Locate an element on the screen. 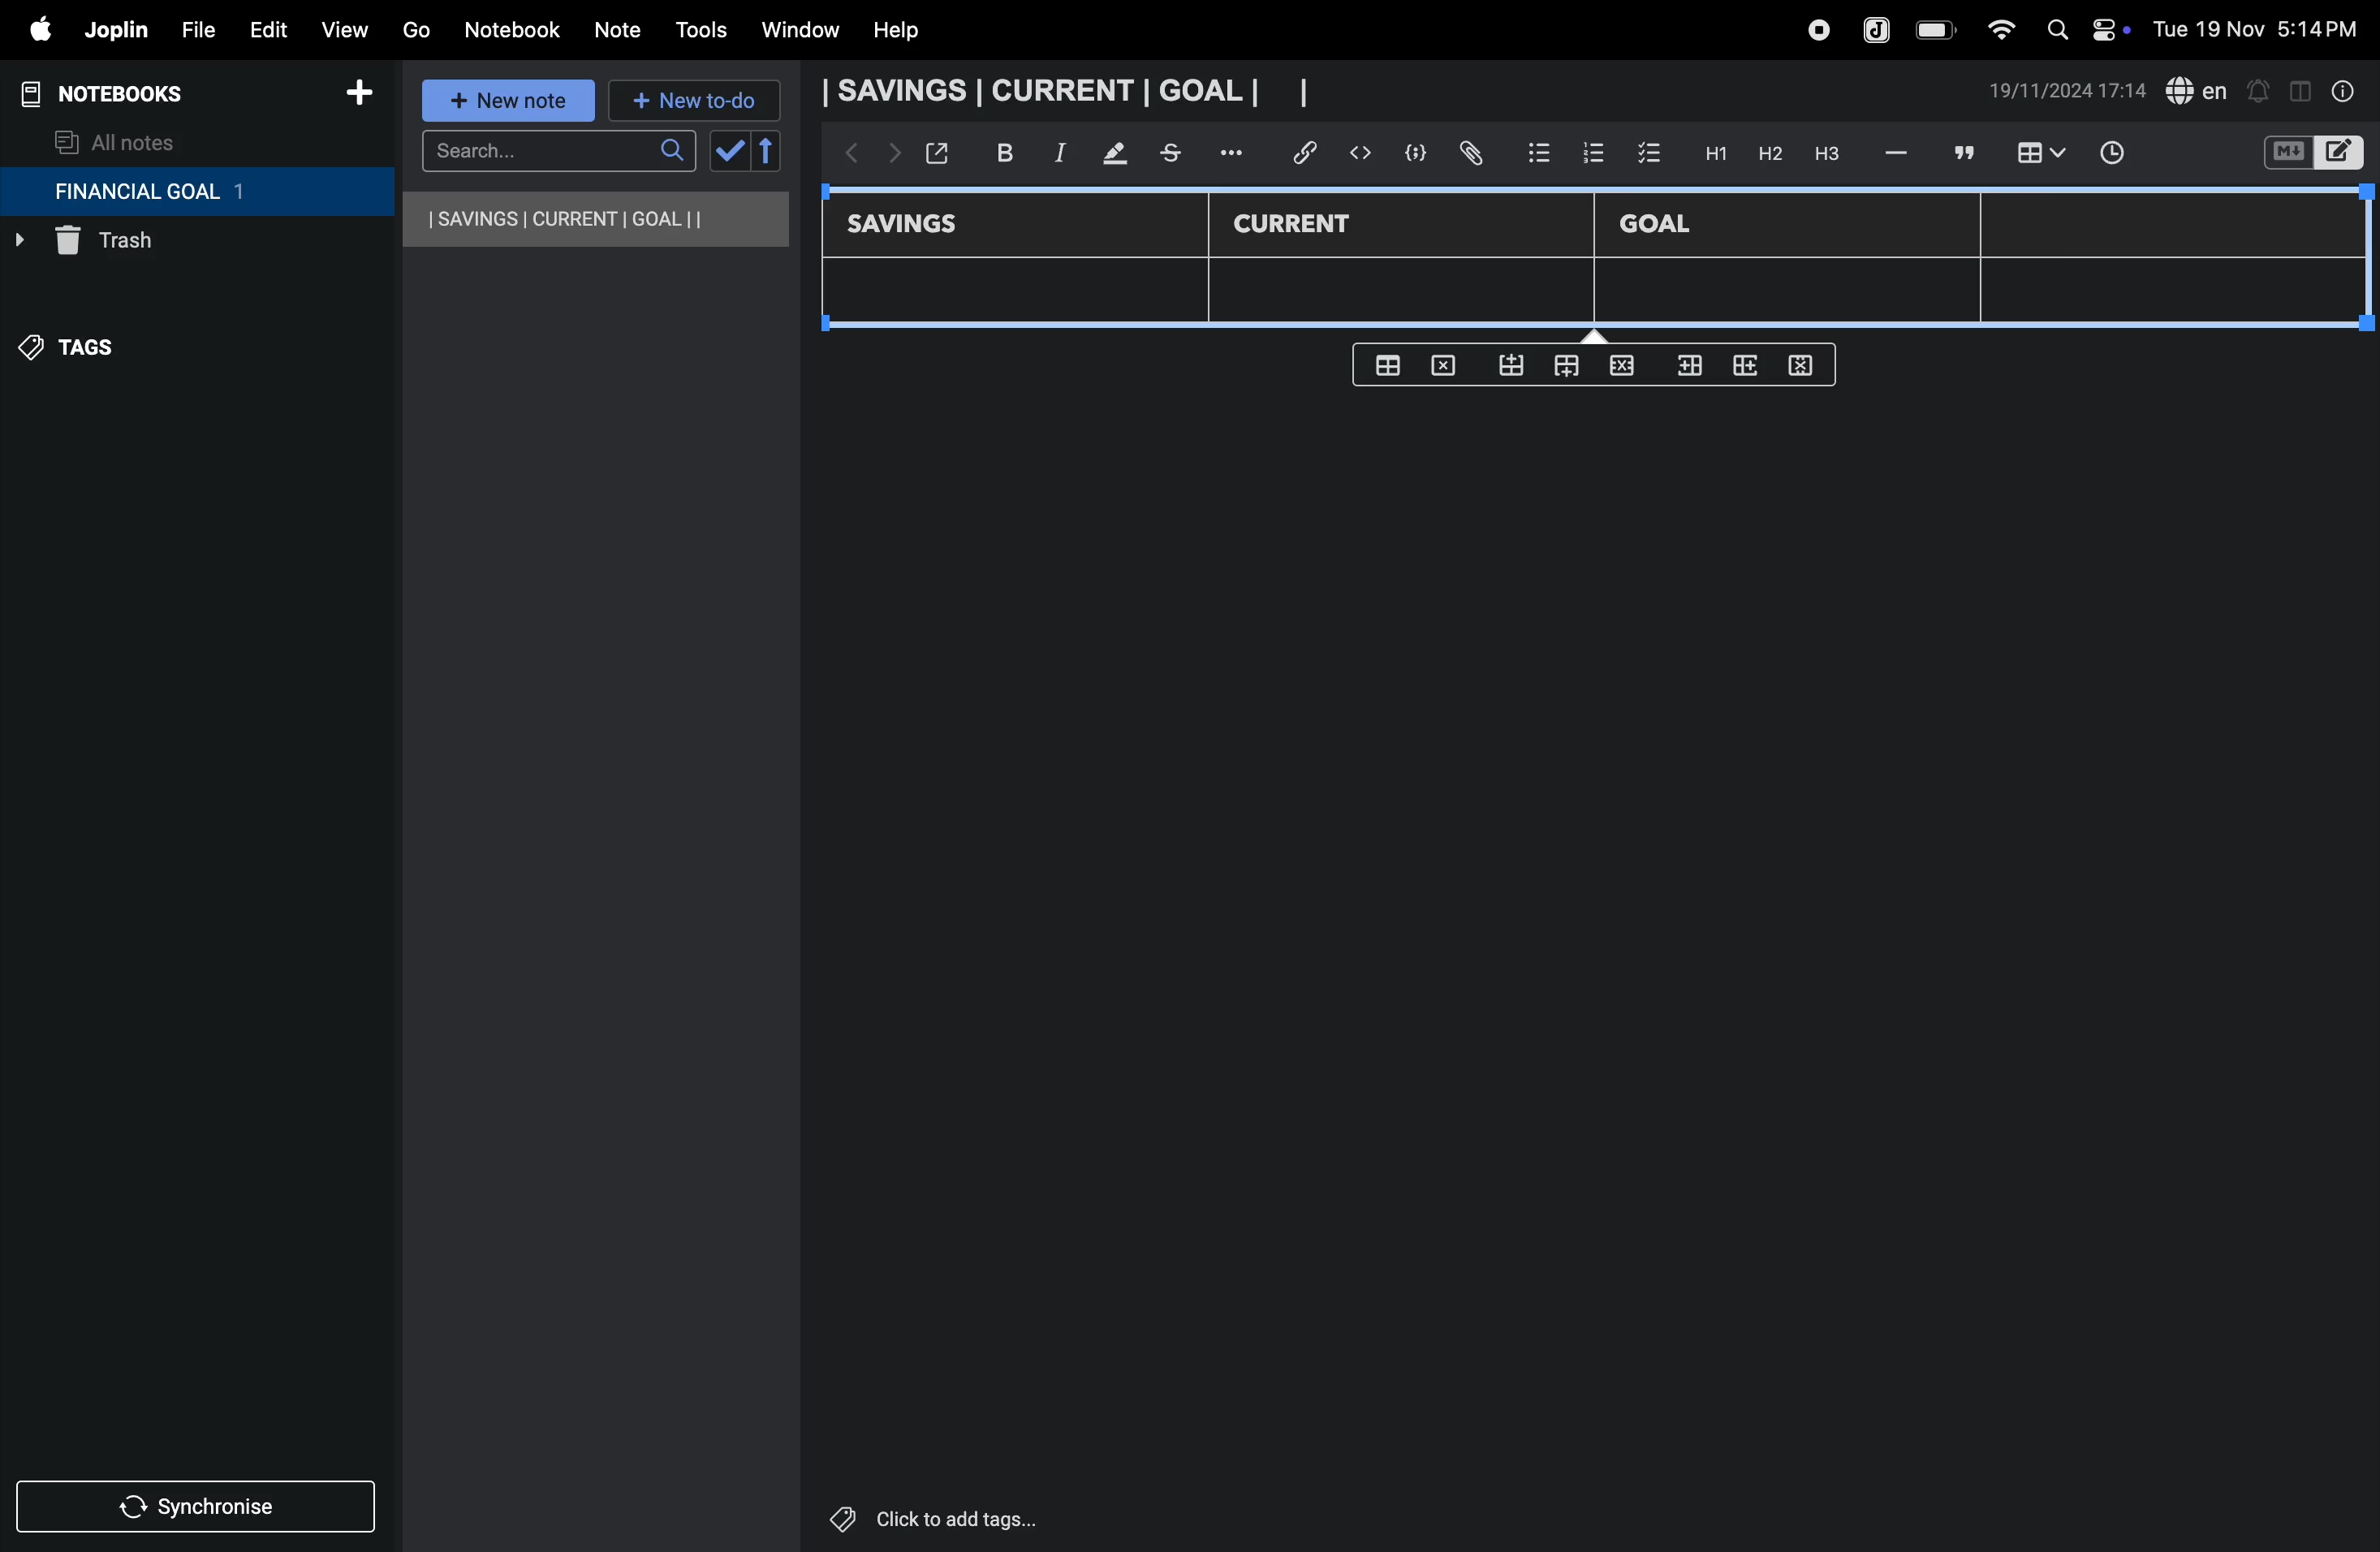 Image resolution: width=2380 pixels, height=1552 pixels. delete is located at coordinates (1449, 364).